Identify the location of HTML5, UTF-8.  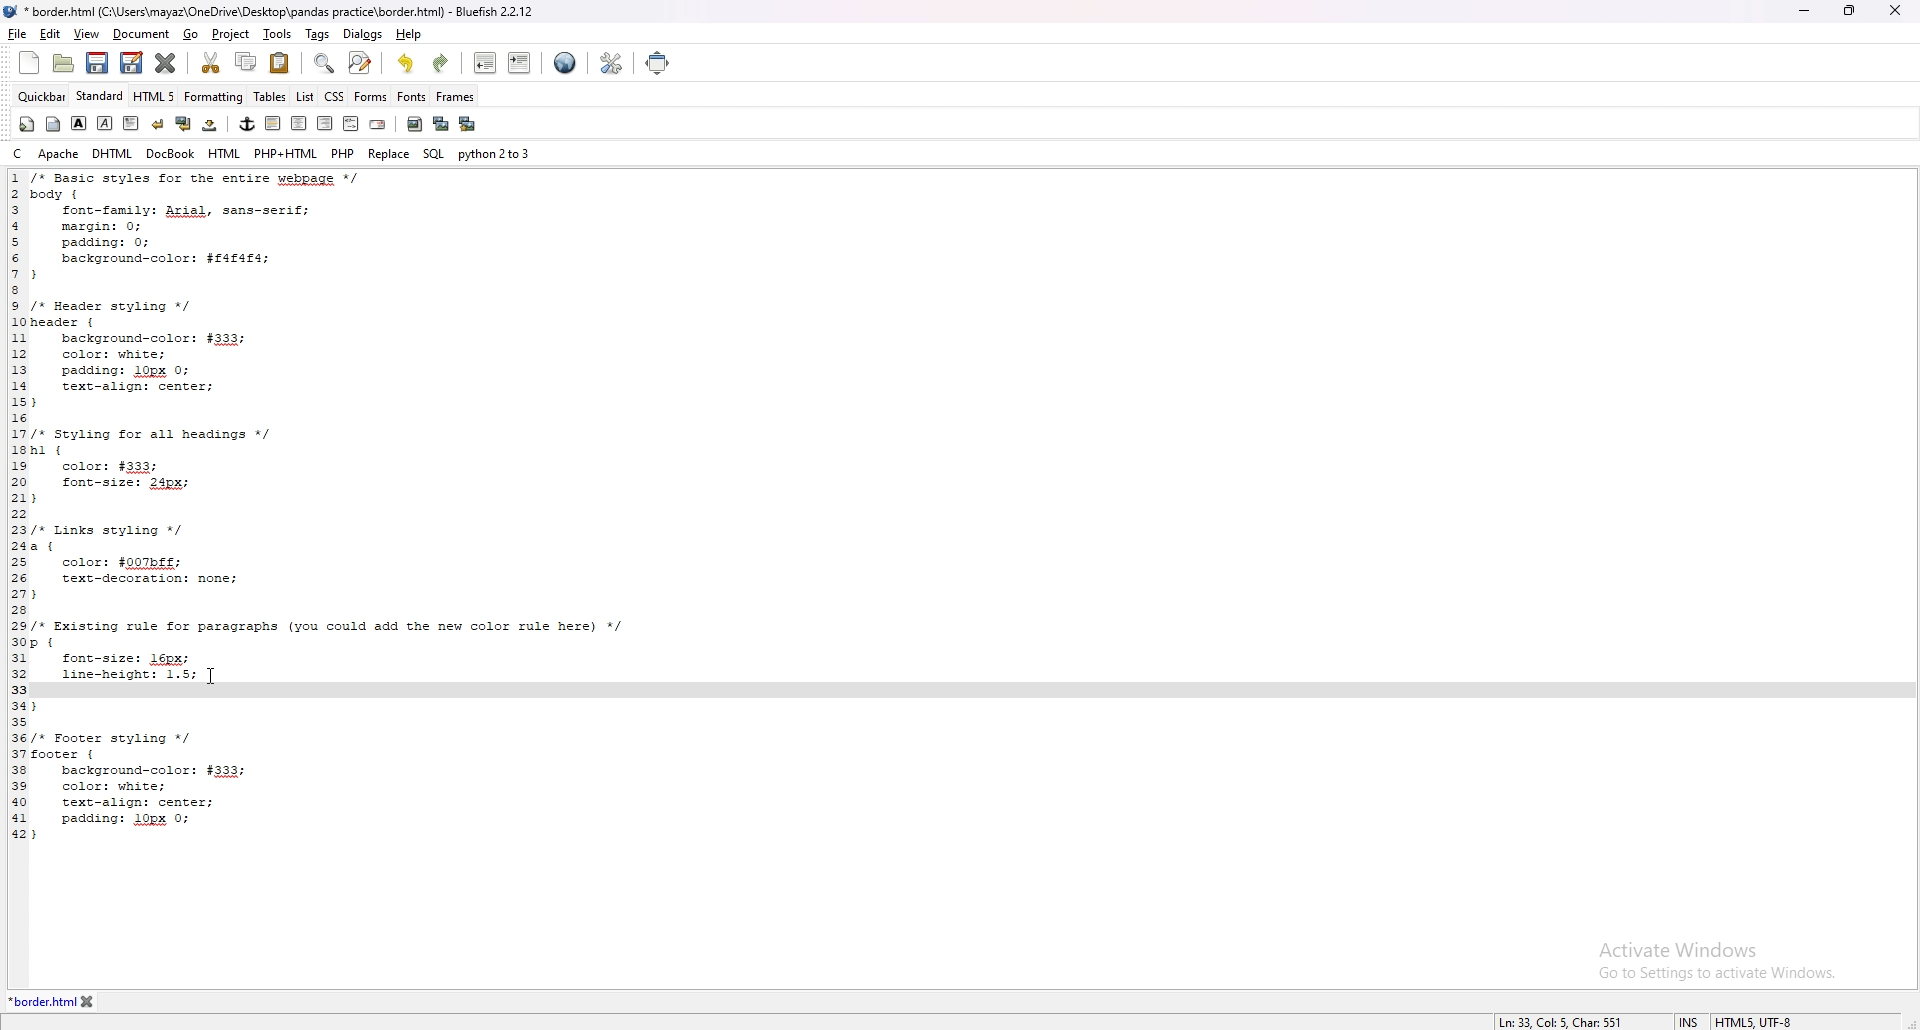
(1774, 1017).